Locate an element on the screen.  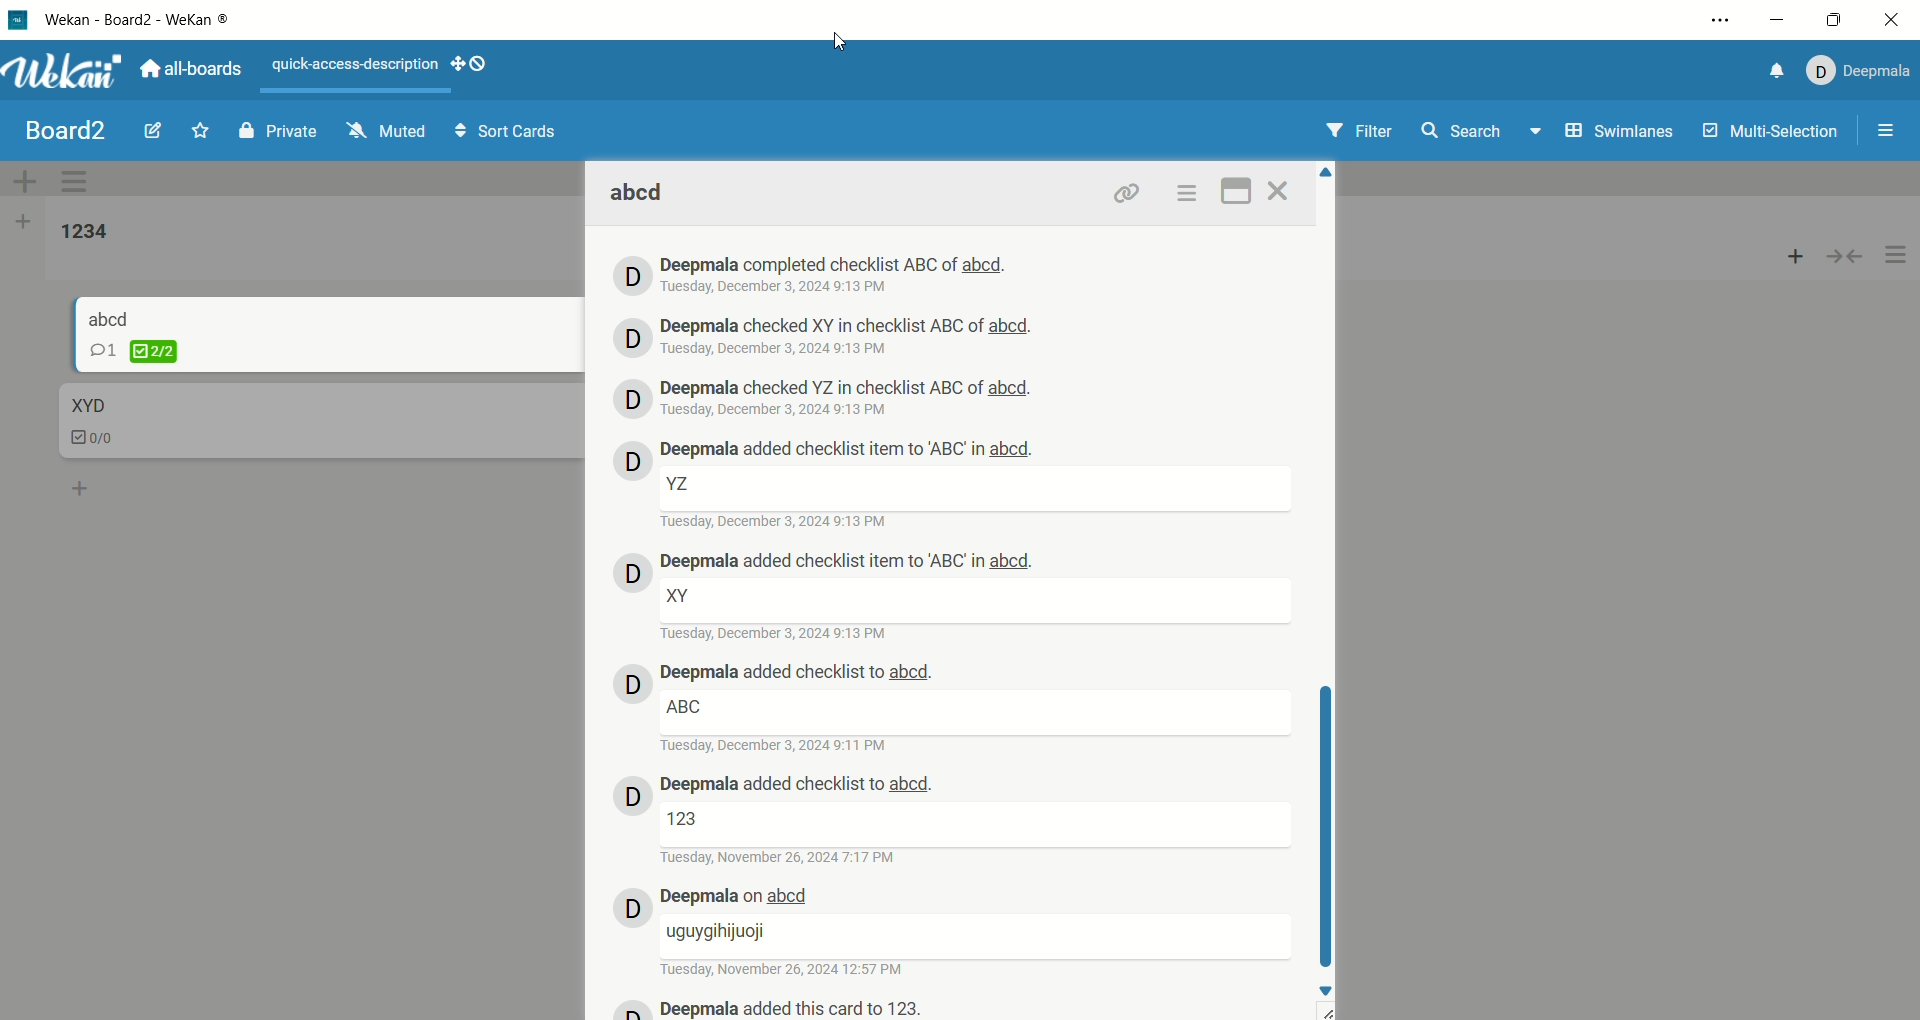
avatar is located at coordinates (633, 274).